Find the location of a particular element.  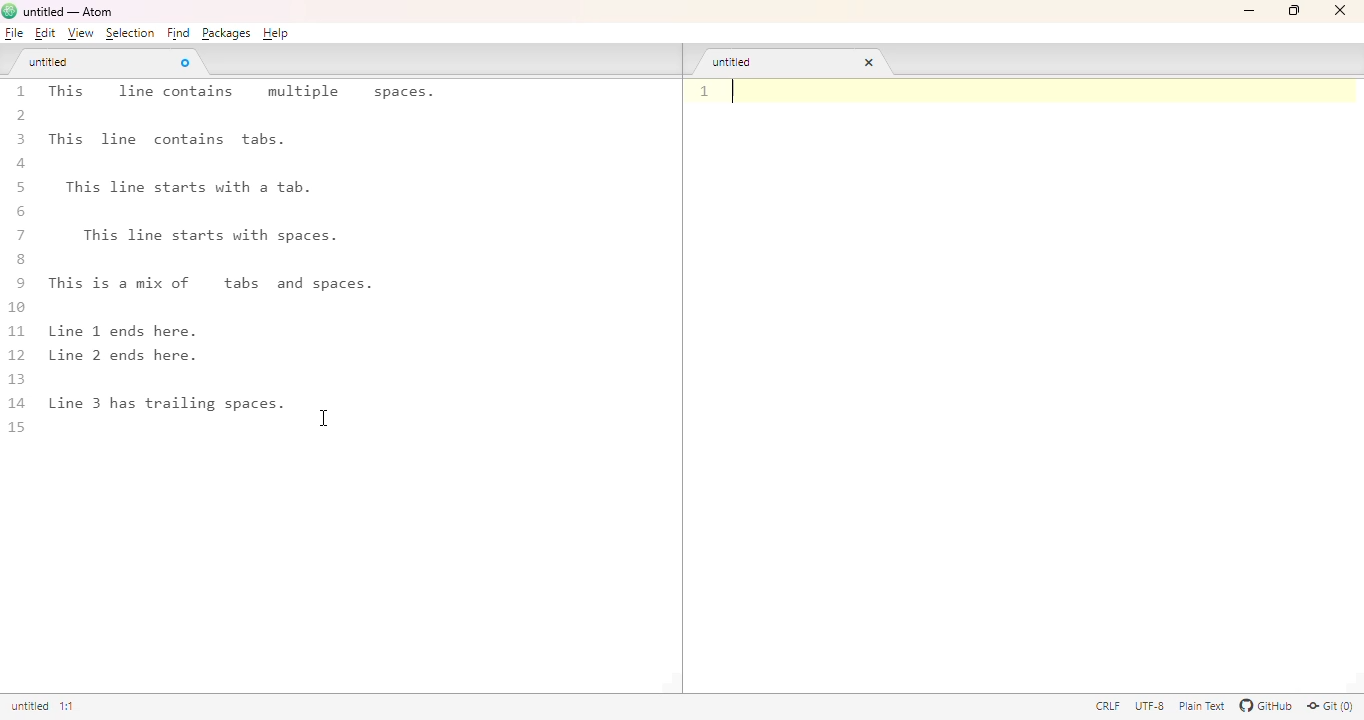

line 1, column 1 is located at coordinates (67, 706).